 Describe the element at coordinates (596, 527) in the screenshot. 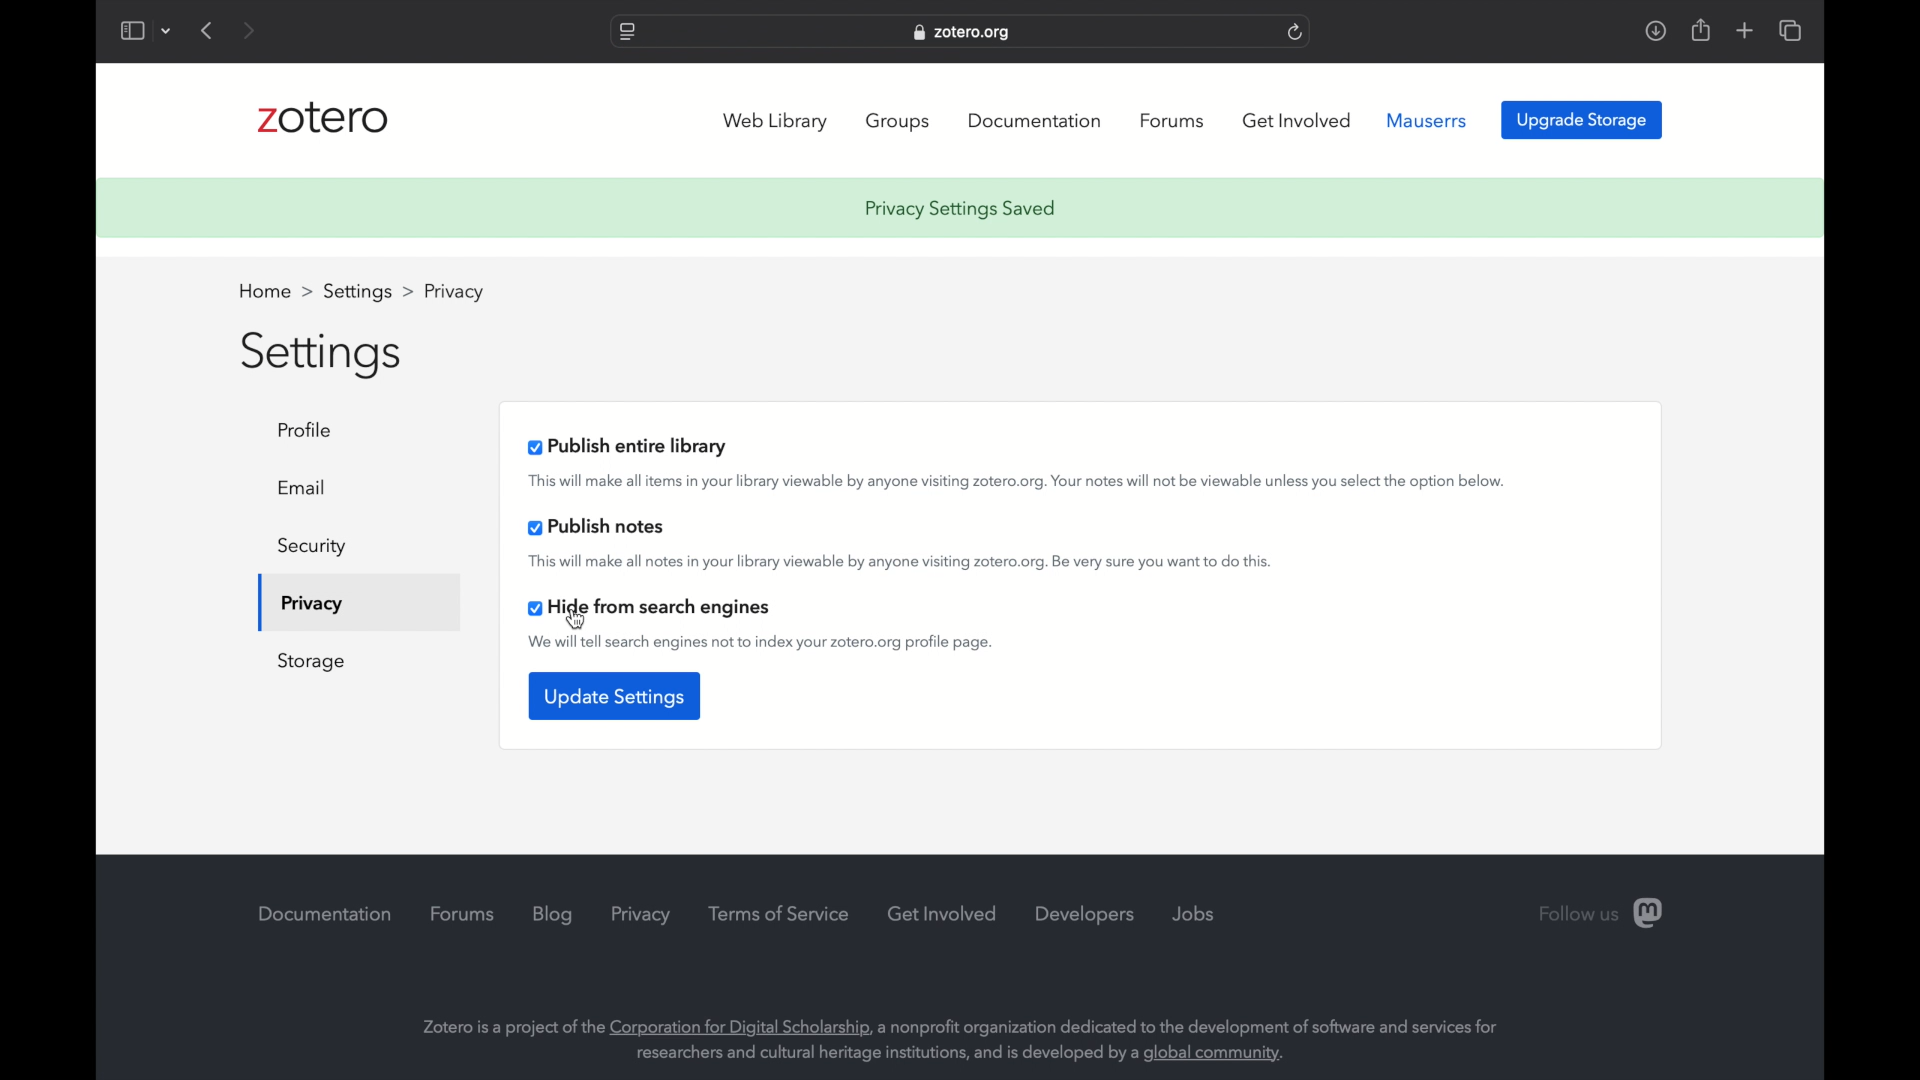

I see `publish notes` at that location.